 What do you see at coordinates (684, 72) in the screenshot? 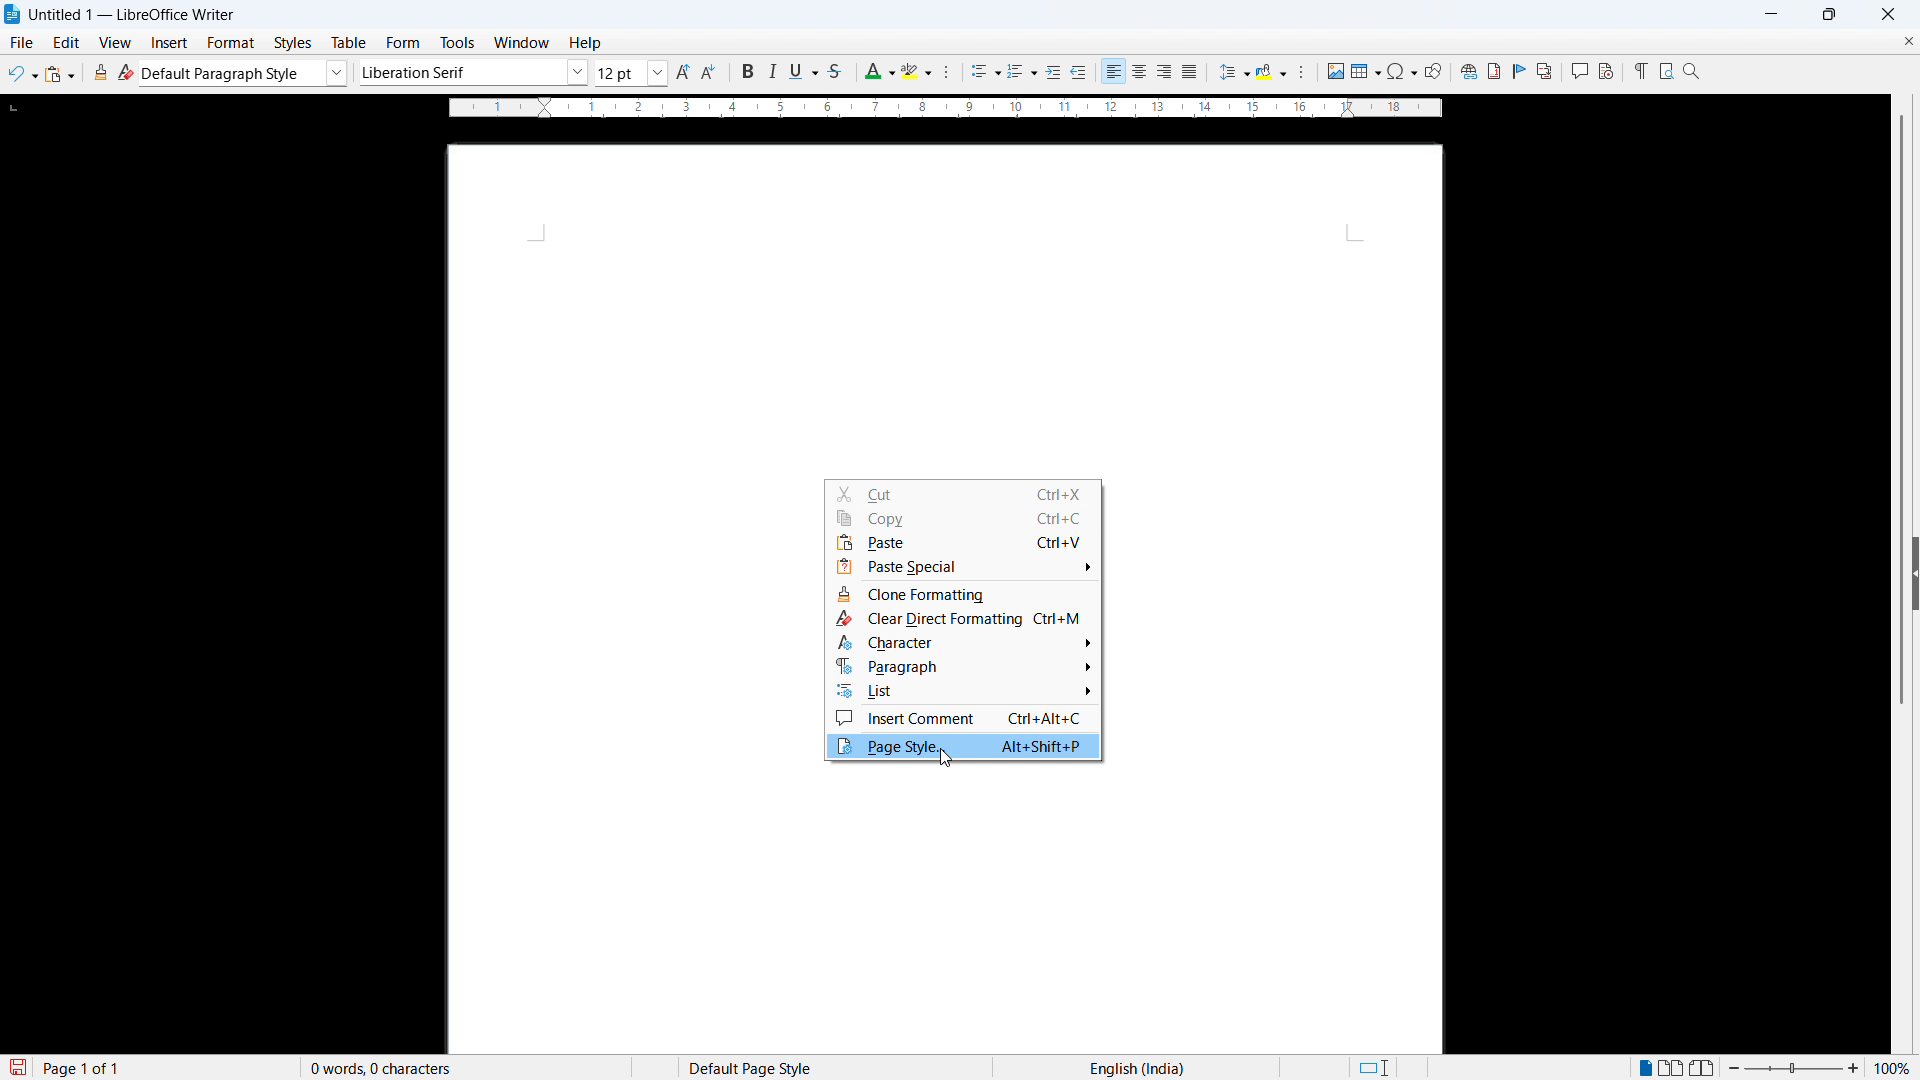
I see `Increase font size ` at bounding box center [684, 72].